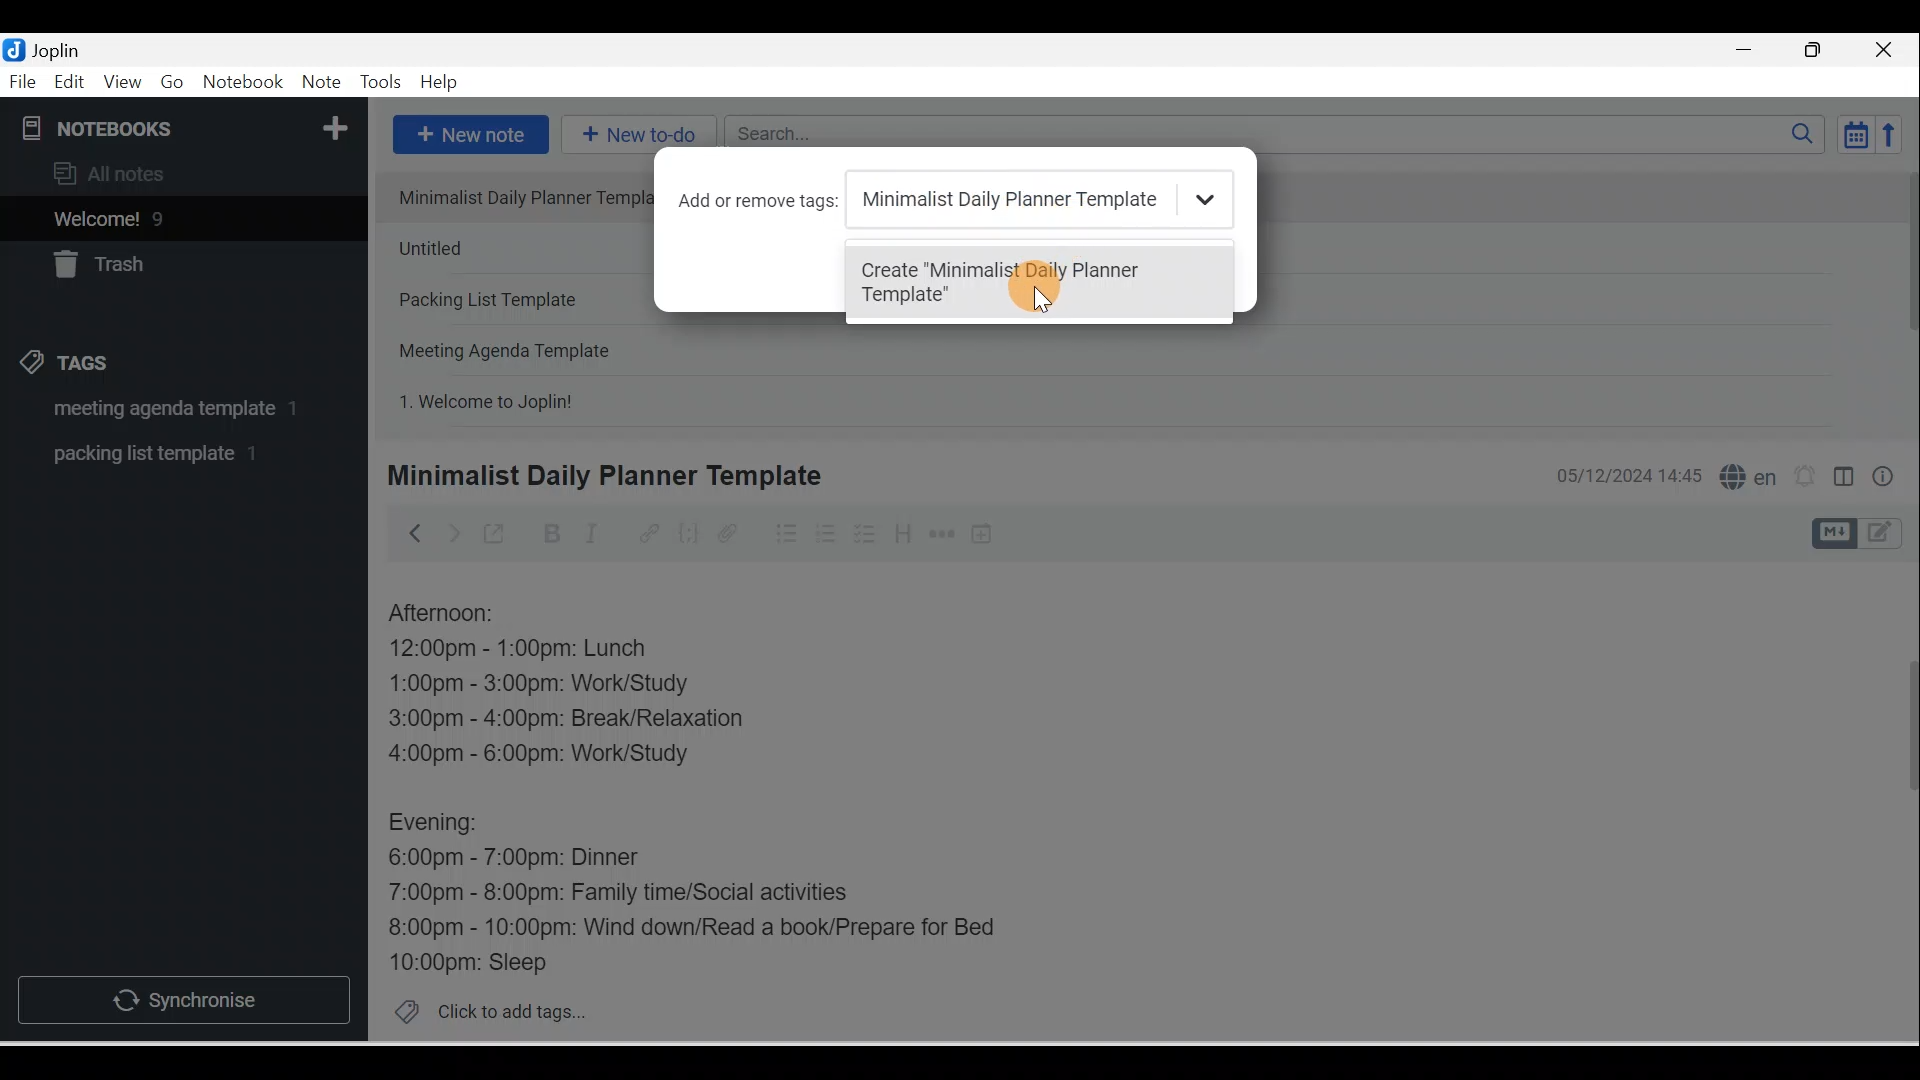 This screenshot has height=1080, width=1920. I want to click on Afternoon:, so click(455, 614).